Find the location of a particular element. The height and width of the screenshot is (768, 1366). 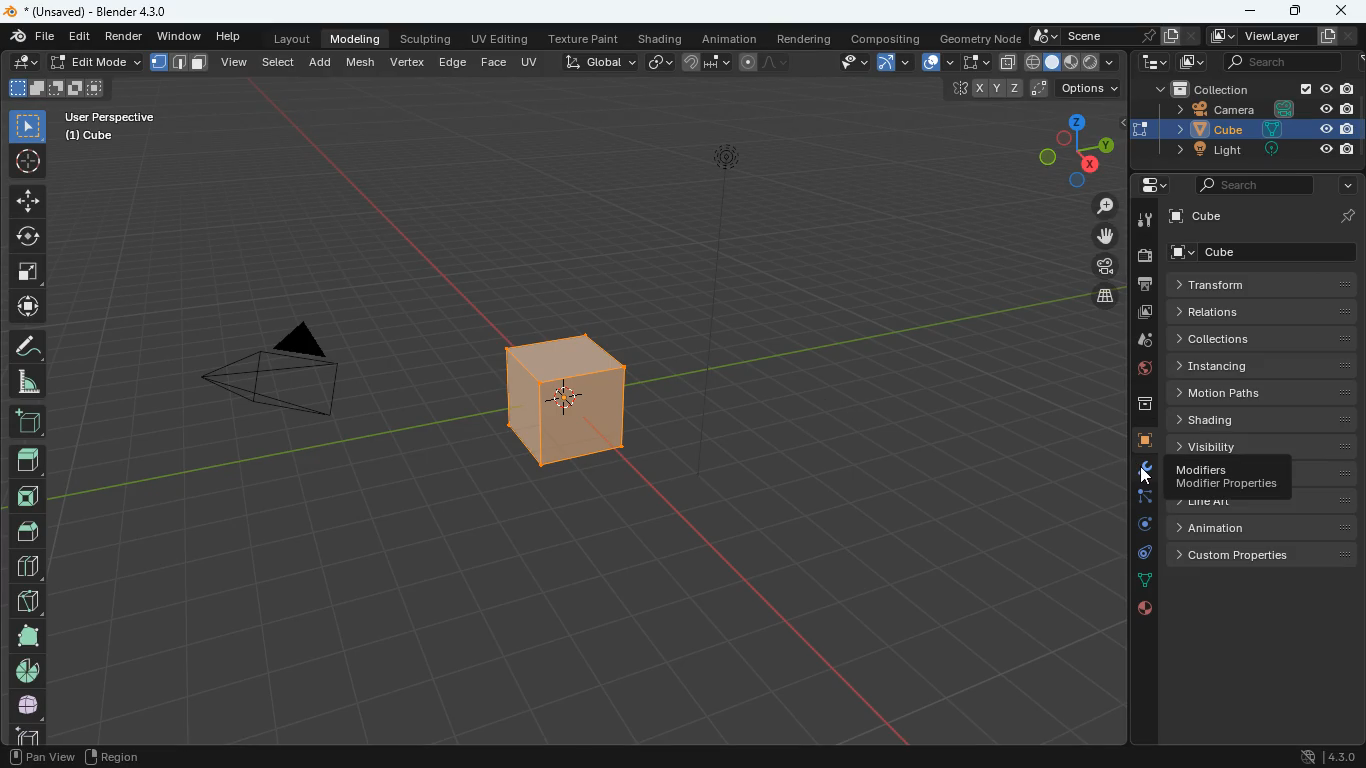

animation is located at coordinates (1255, 528).